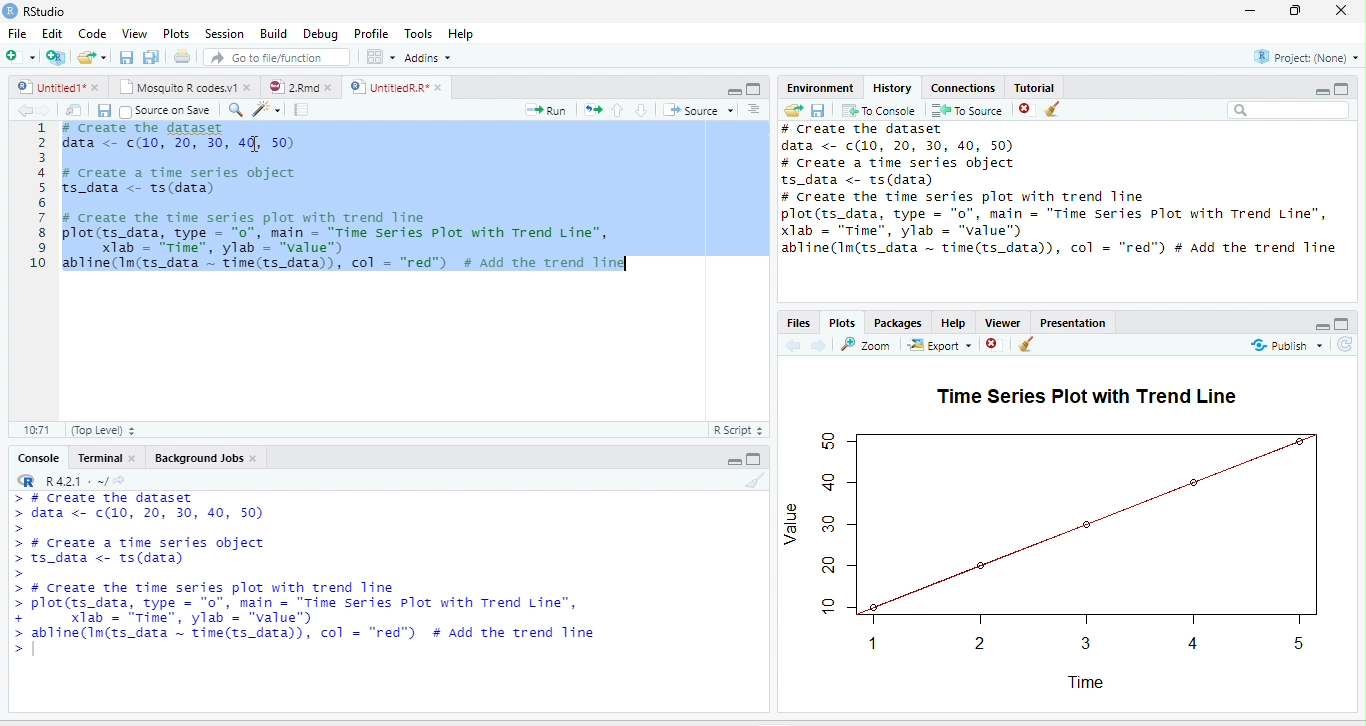 The width and height of the screenshot is (1366, 726). Describe the element at coordinates (254, 144) in the screenshot. I see `cursor` at that location.